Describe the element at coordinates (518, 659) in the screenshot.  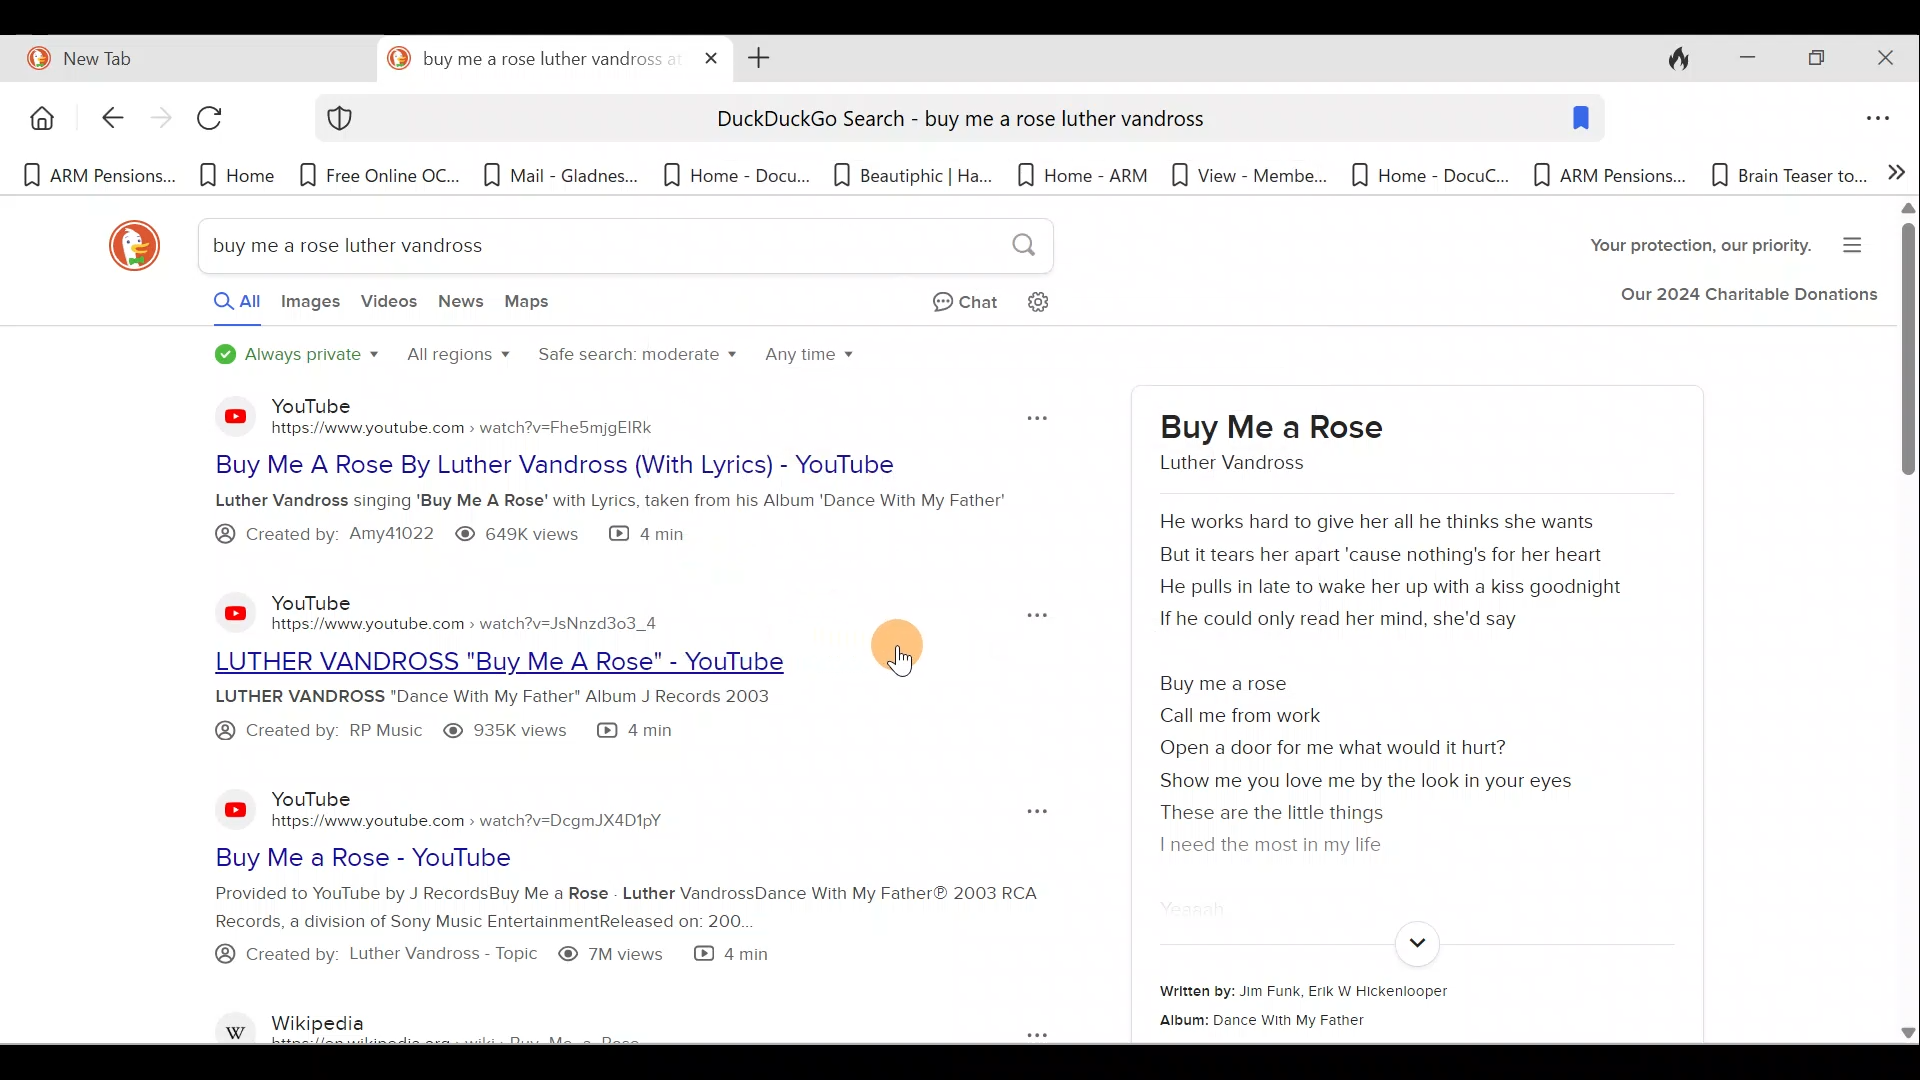
I see `LUTHER VANDROSS "Buy Me A Rose" - YouTube` at that location.